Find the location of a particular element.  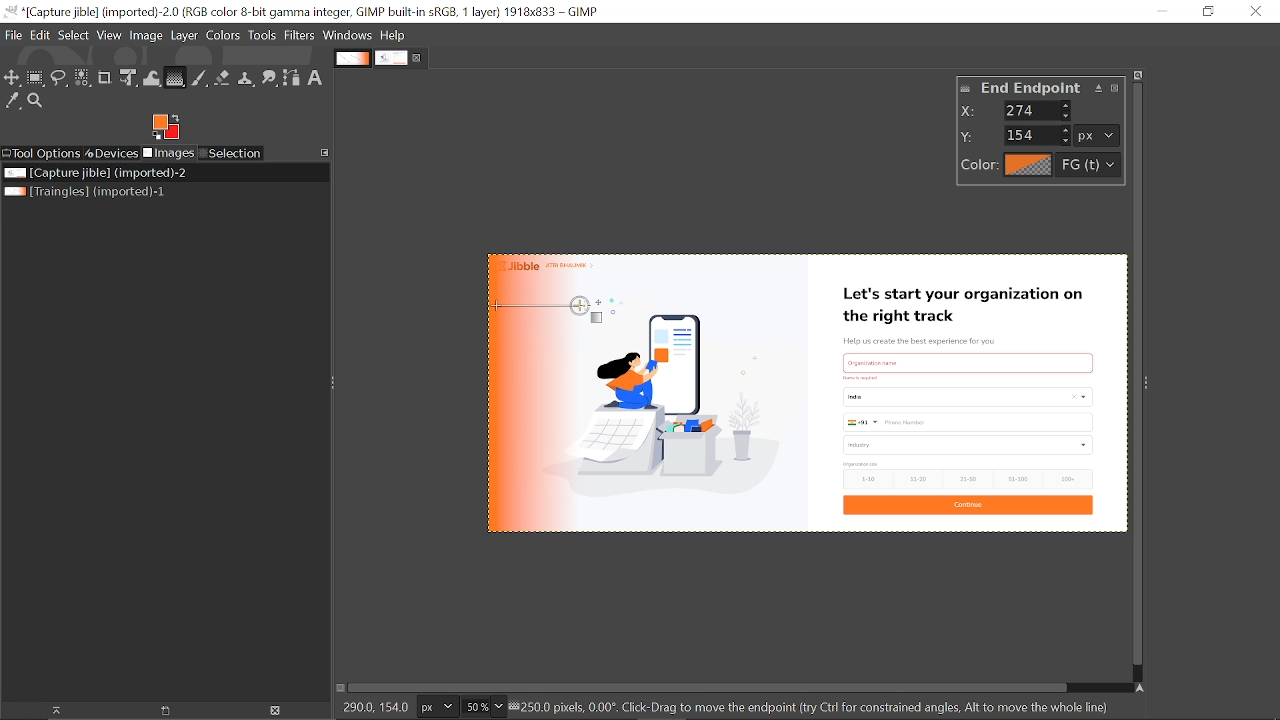

Other tab is located at coordinates (352, 58).